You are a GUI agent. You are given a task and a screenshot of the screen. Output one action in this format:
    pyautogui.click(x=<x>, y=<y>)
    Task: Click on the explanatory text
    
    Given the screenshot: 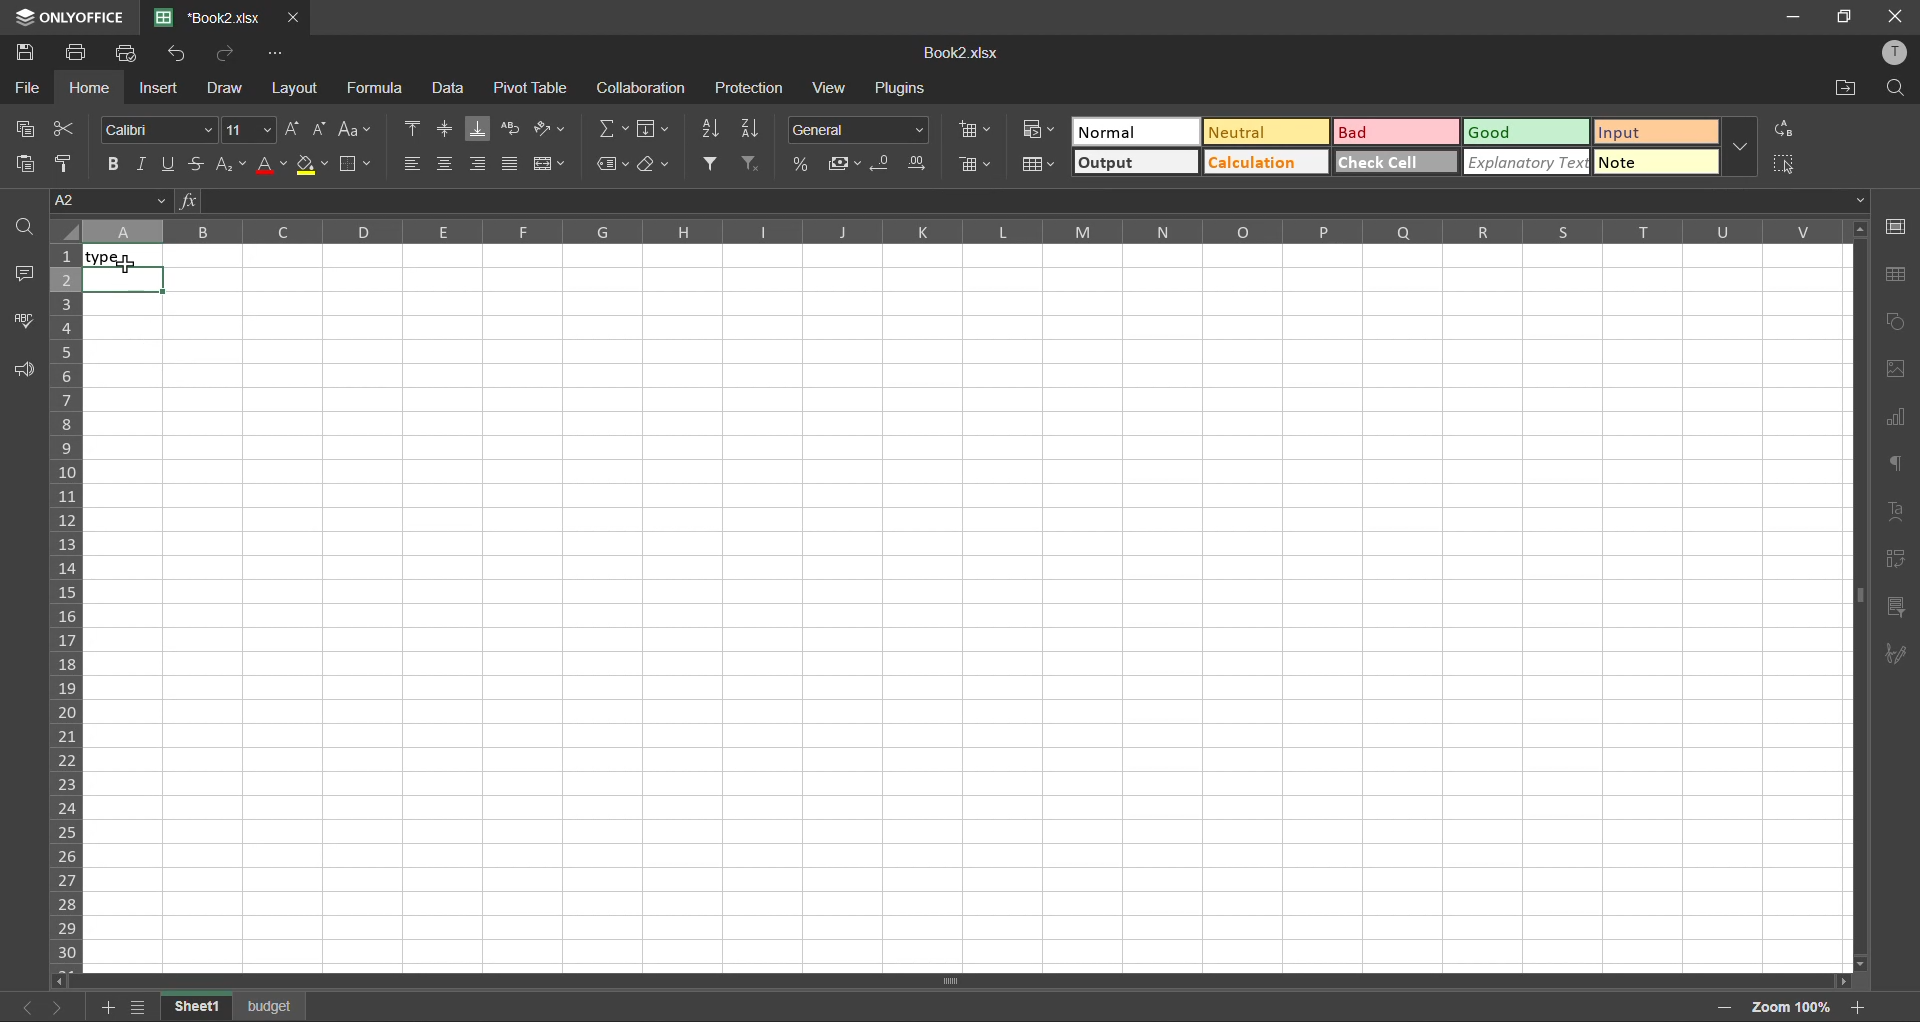 What is the action you would take?
    pyautogui.click(x=1529, y=164)
    